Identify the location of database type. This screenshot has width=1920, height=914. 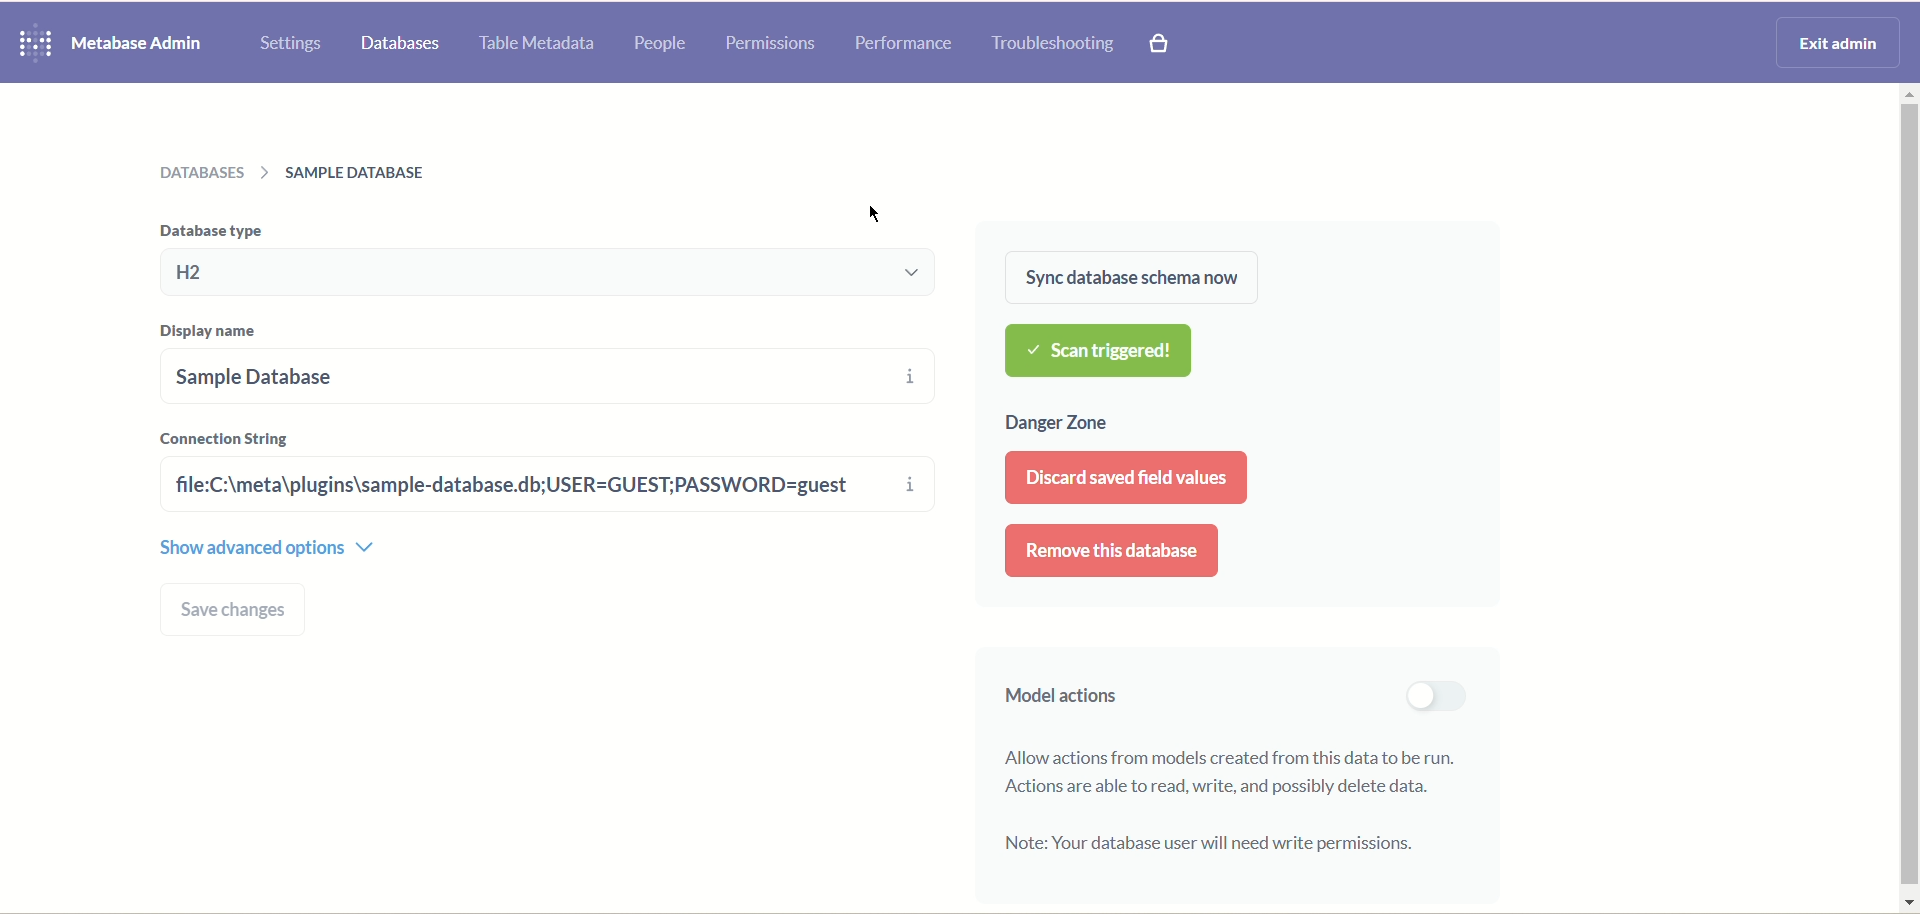
(556, 273).